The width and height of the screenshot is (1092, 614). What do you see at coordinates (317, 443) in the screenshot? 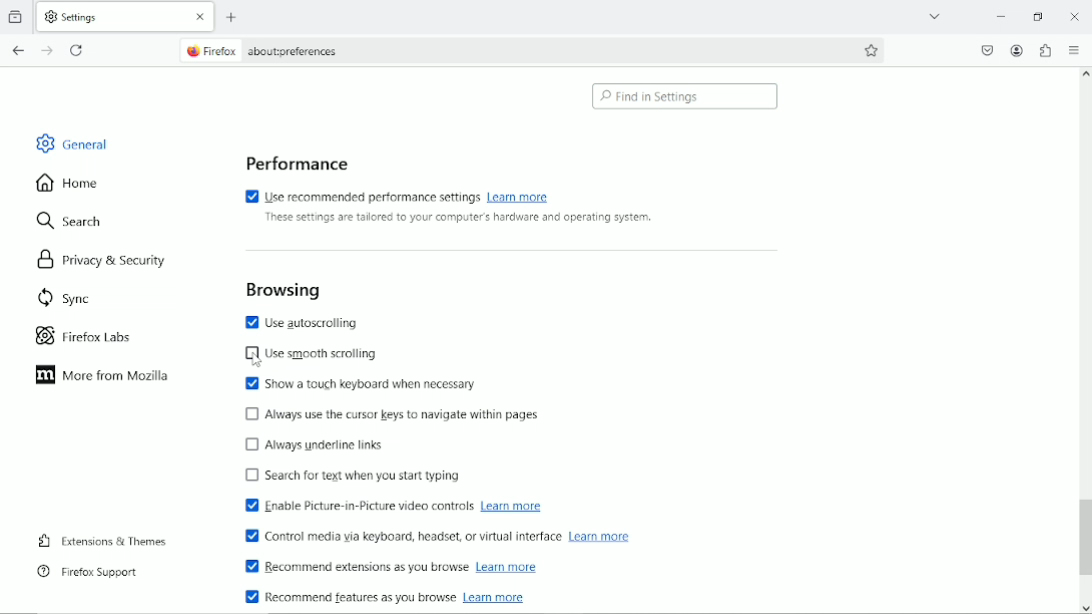
I see `Always underline links` at bounding box center [317, 443].